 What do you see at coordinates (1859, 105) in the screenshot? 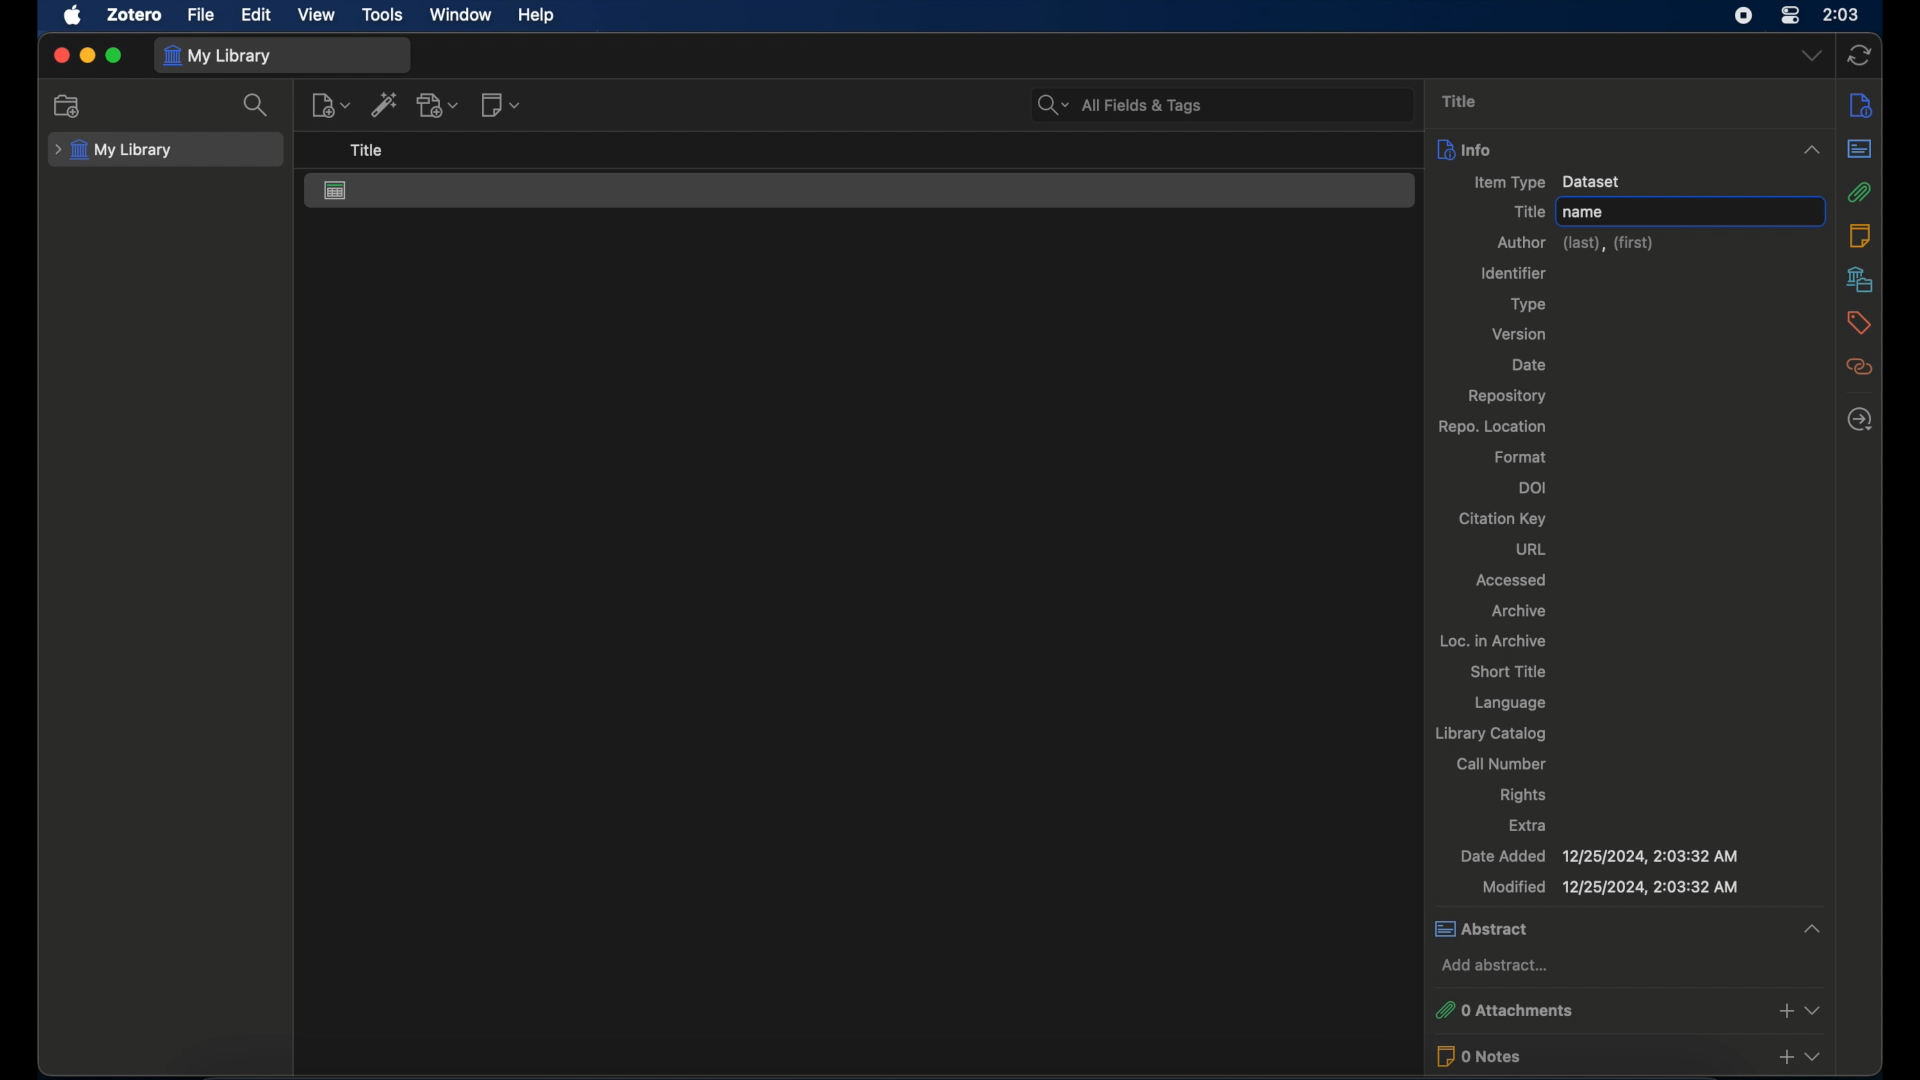
I see `info` at bounding box center [1859, 105].